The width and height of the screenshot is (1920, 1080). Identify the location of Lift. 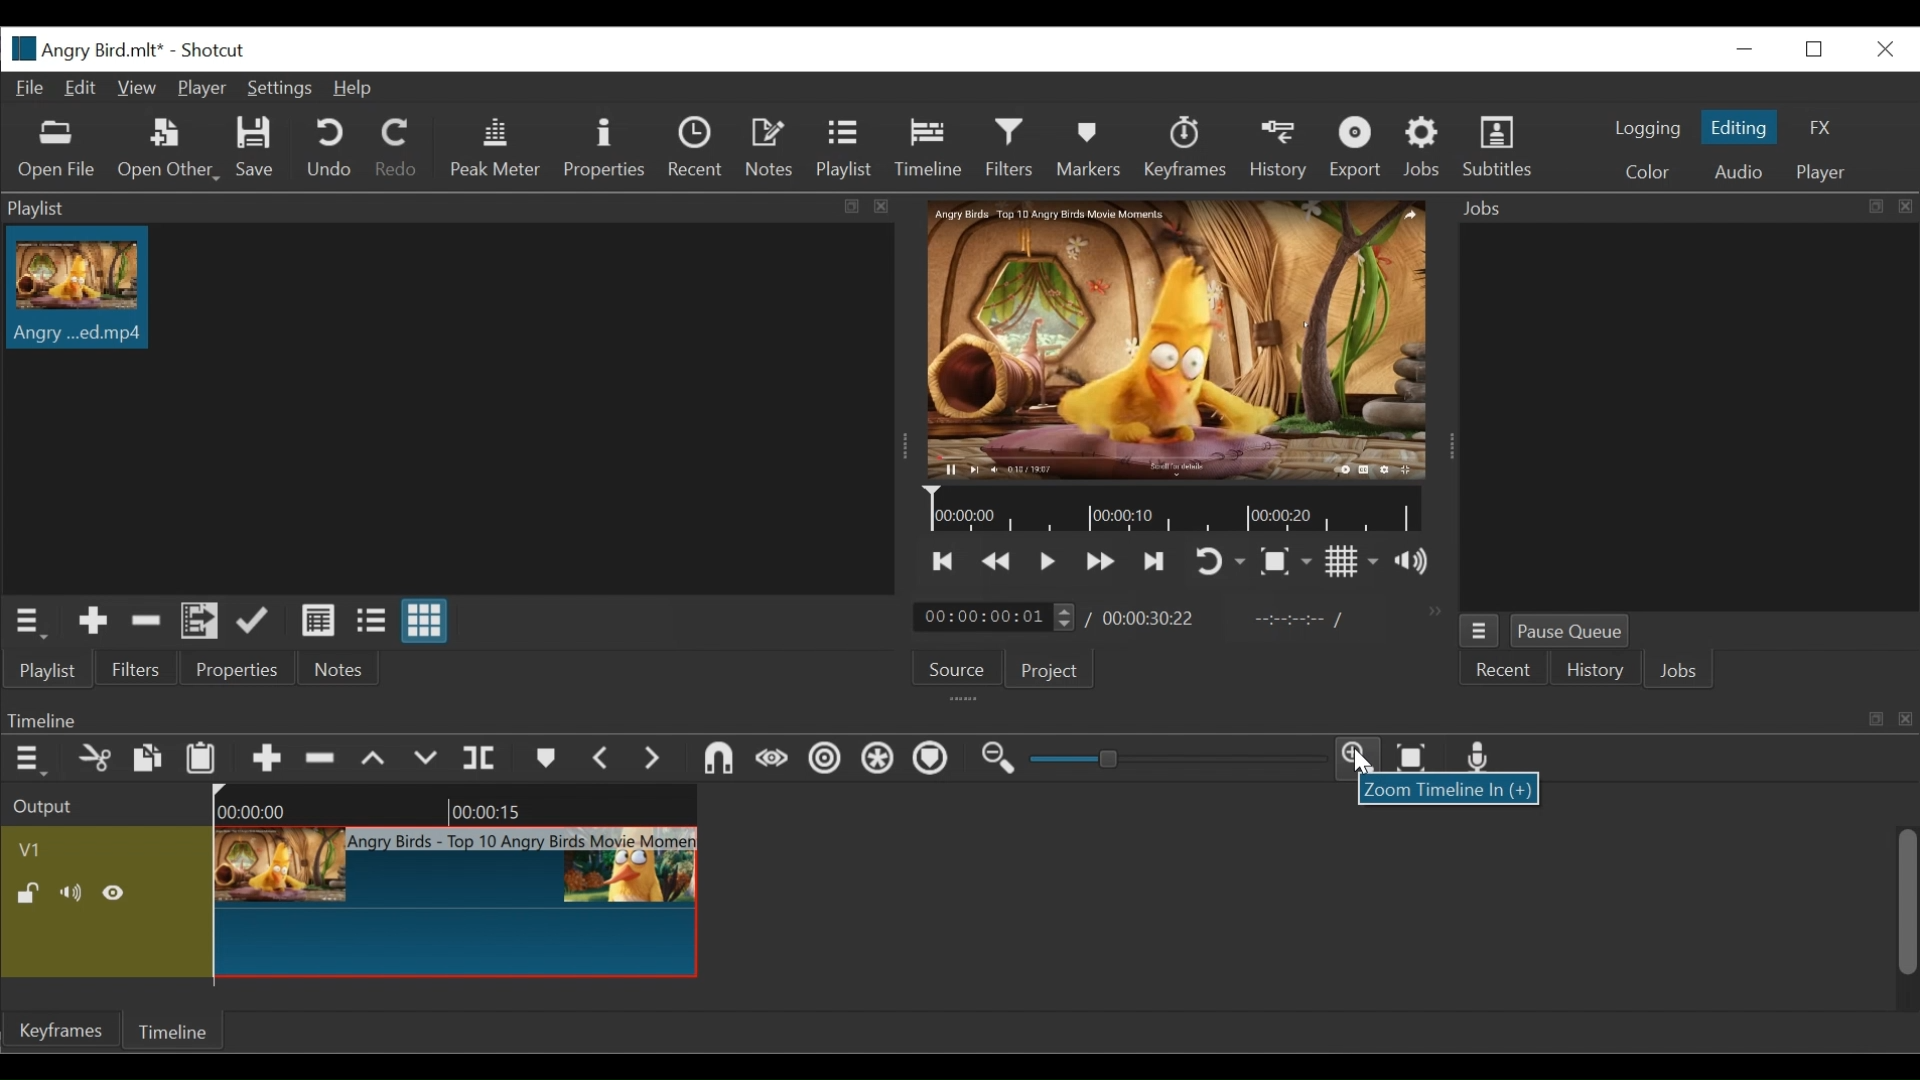
(373, 759).